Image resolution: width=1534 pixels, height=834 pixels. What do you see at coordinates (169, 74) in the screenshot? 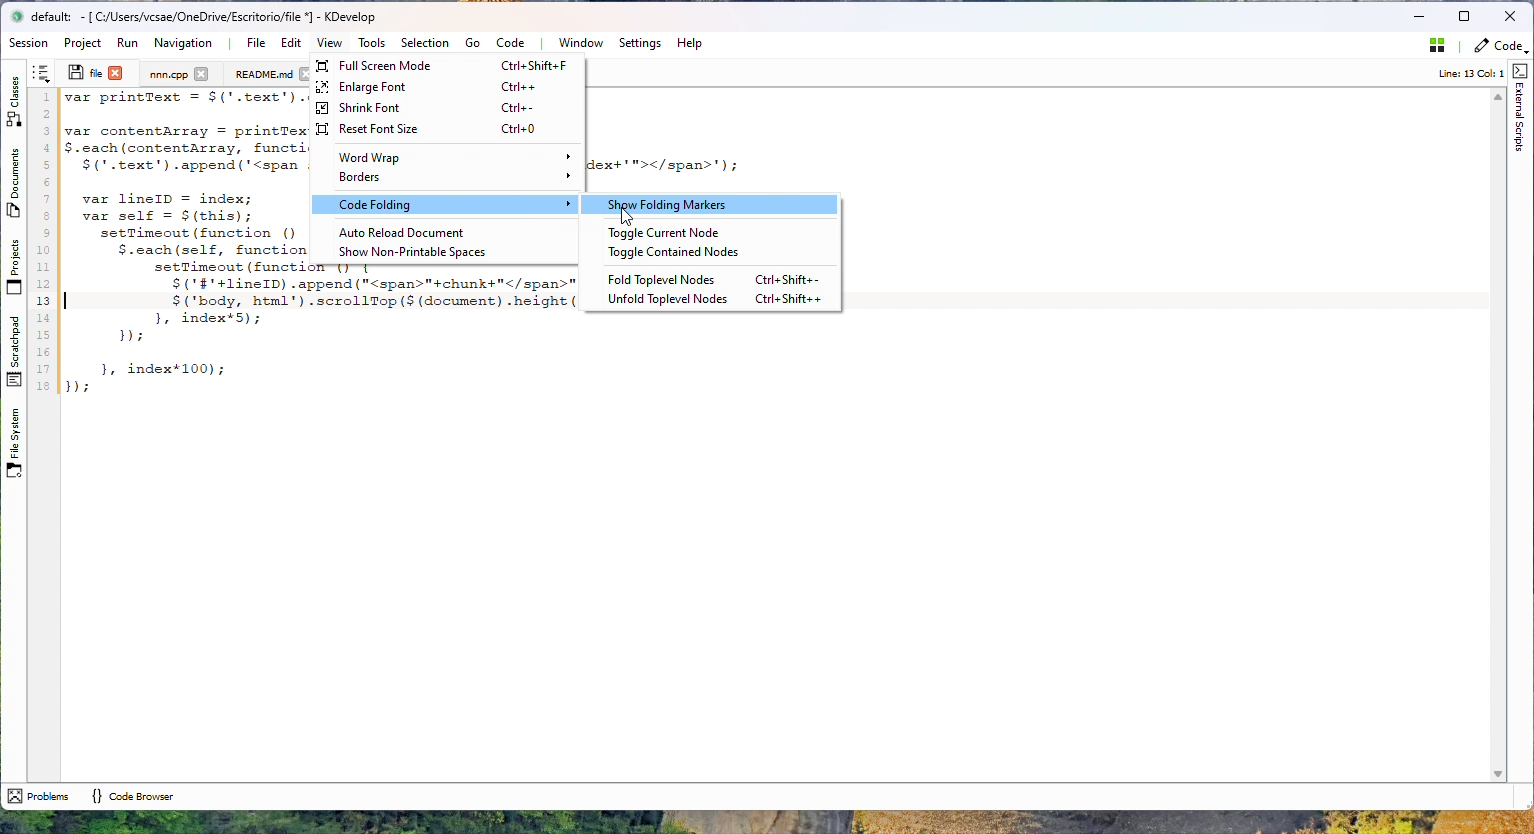
I see `Project` at bounding box center [169, 74].